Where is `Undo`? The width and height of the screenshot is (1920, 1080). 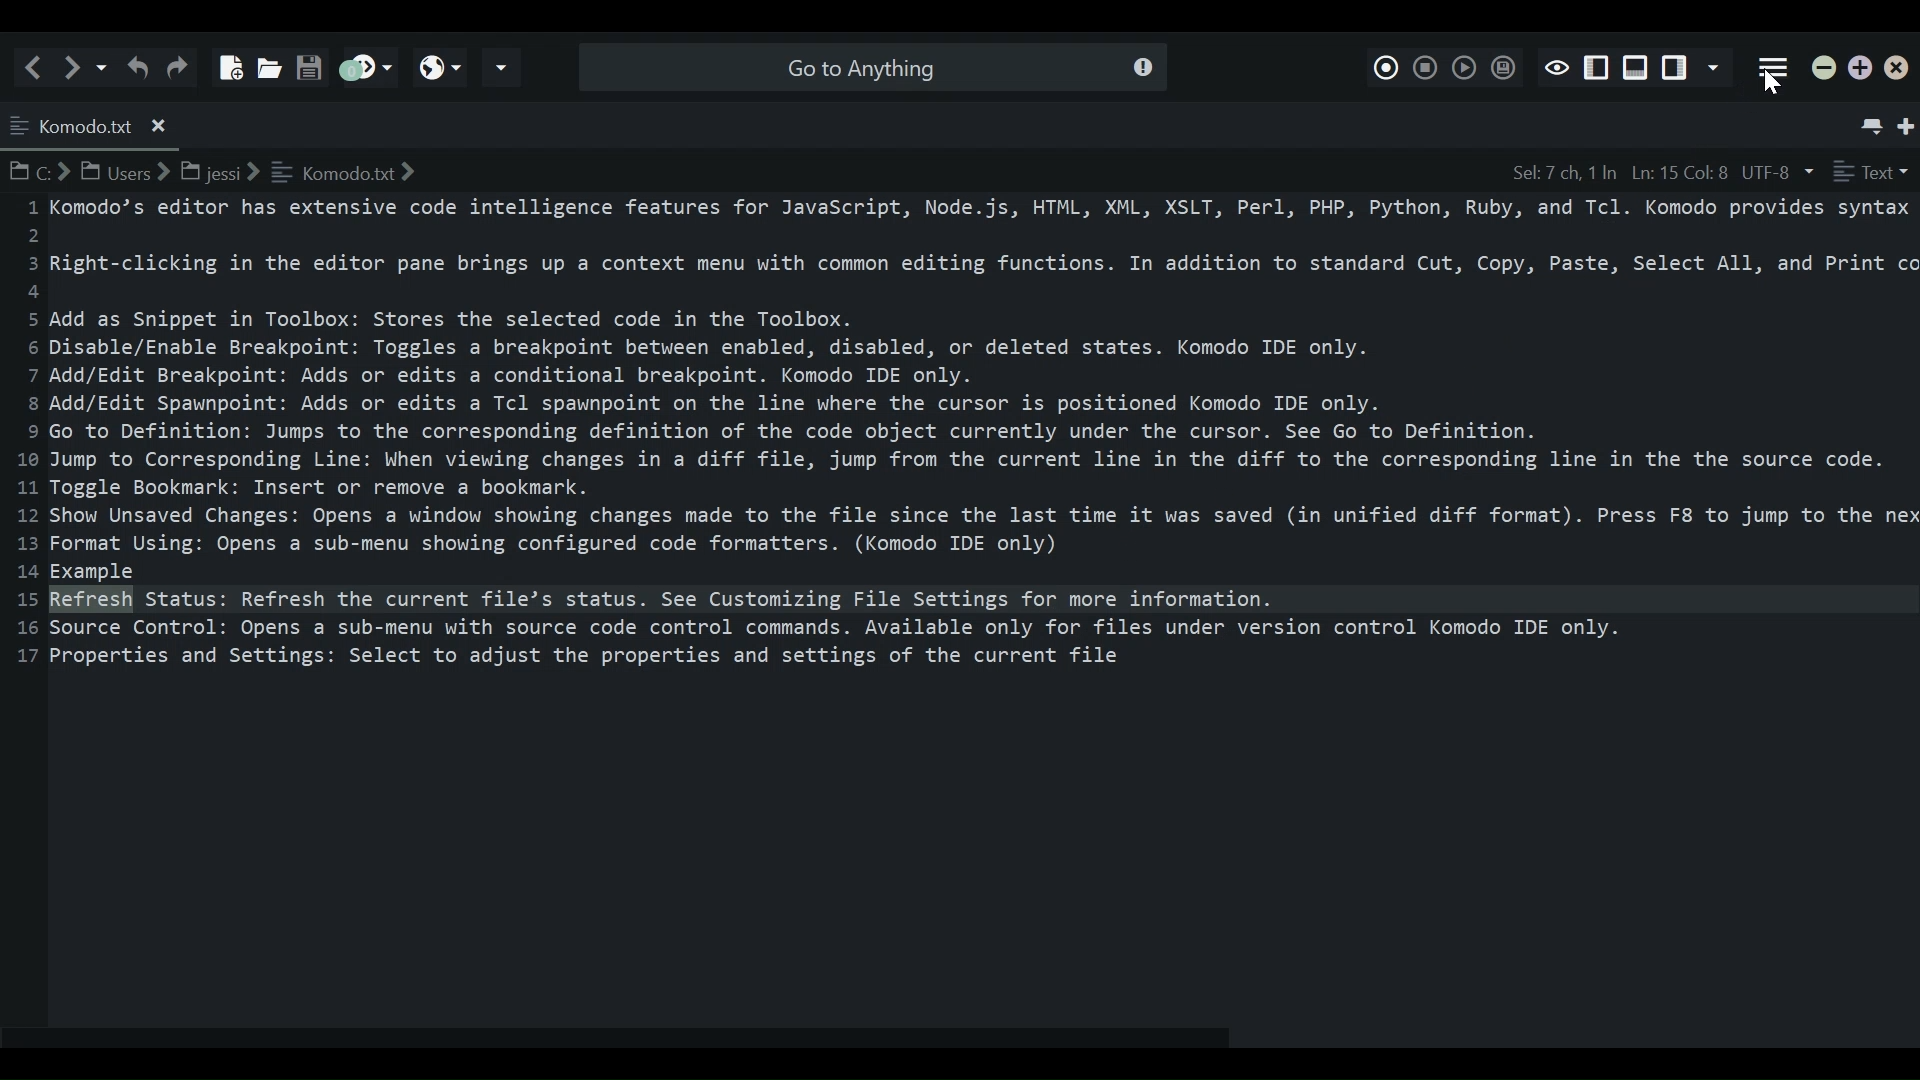
Undo is located at coordinates (137, 66).